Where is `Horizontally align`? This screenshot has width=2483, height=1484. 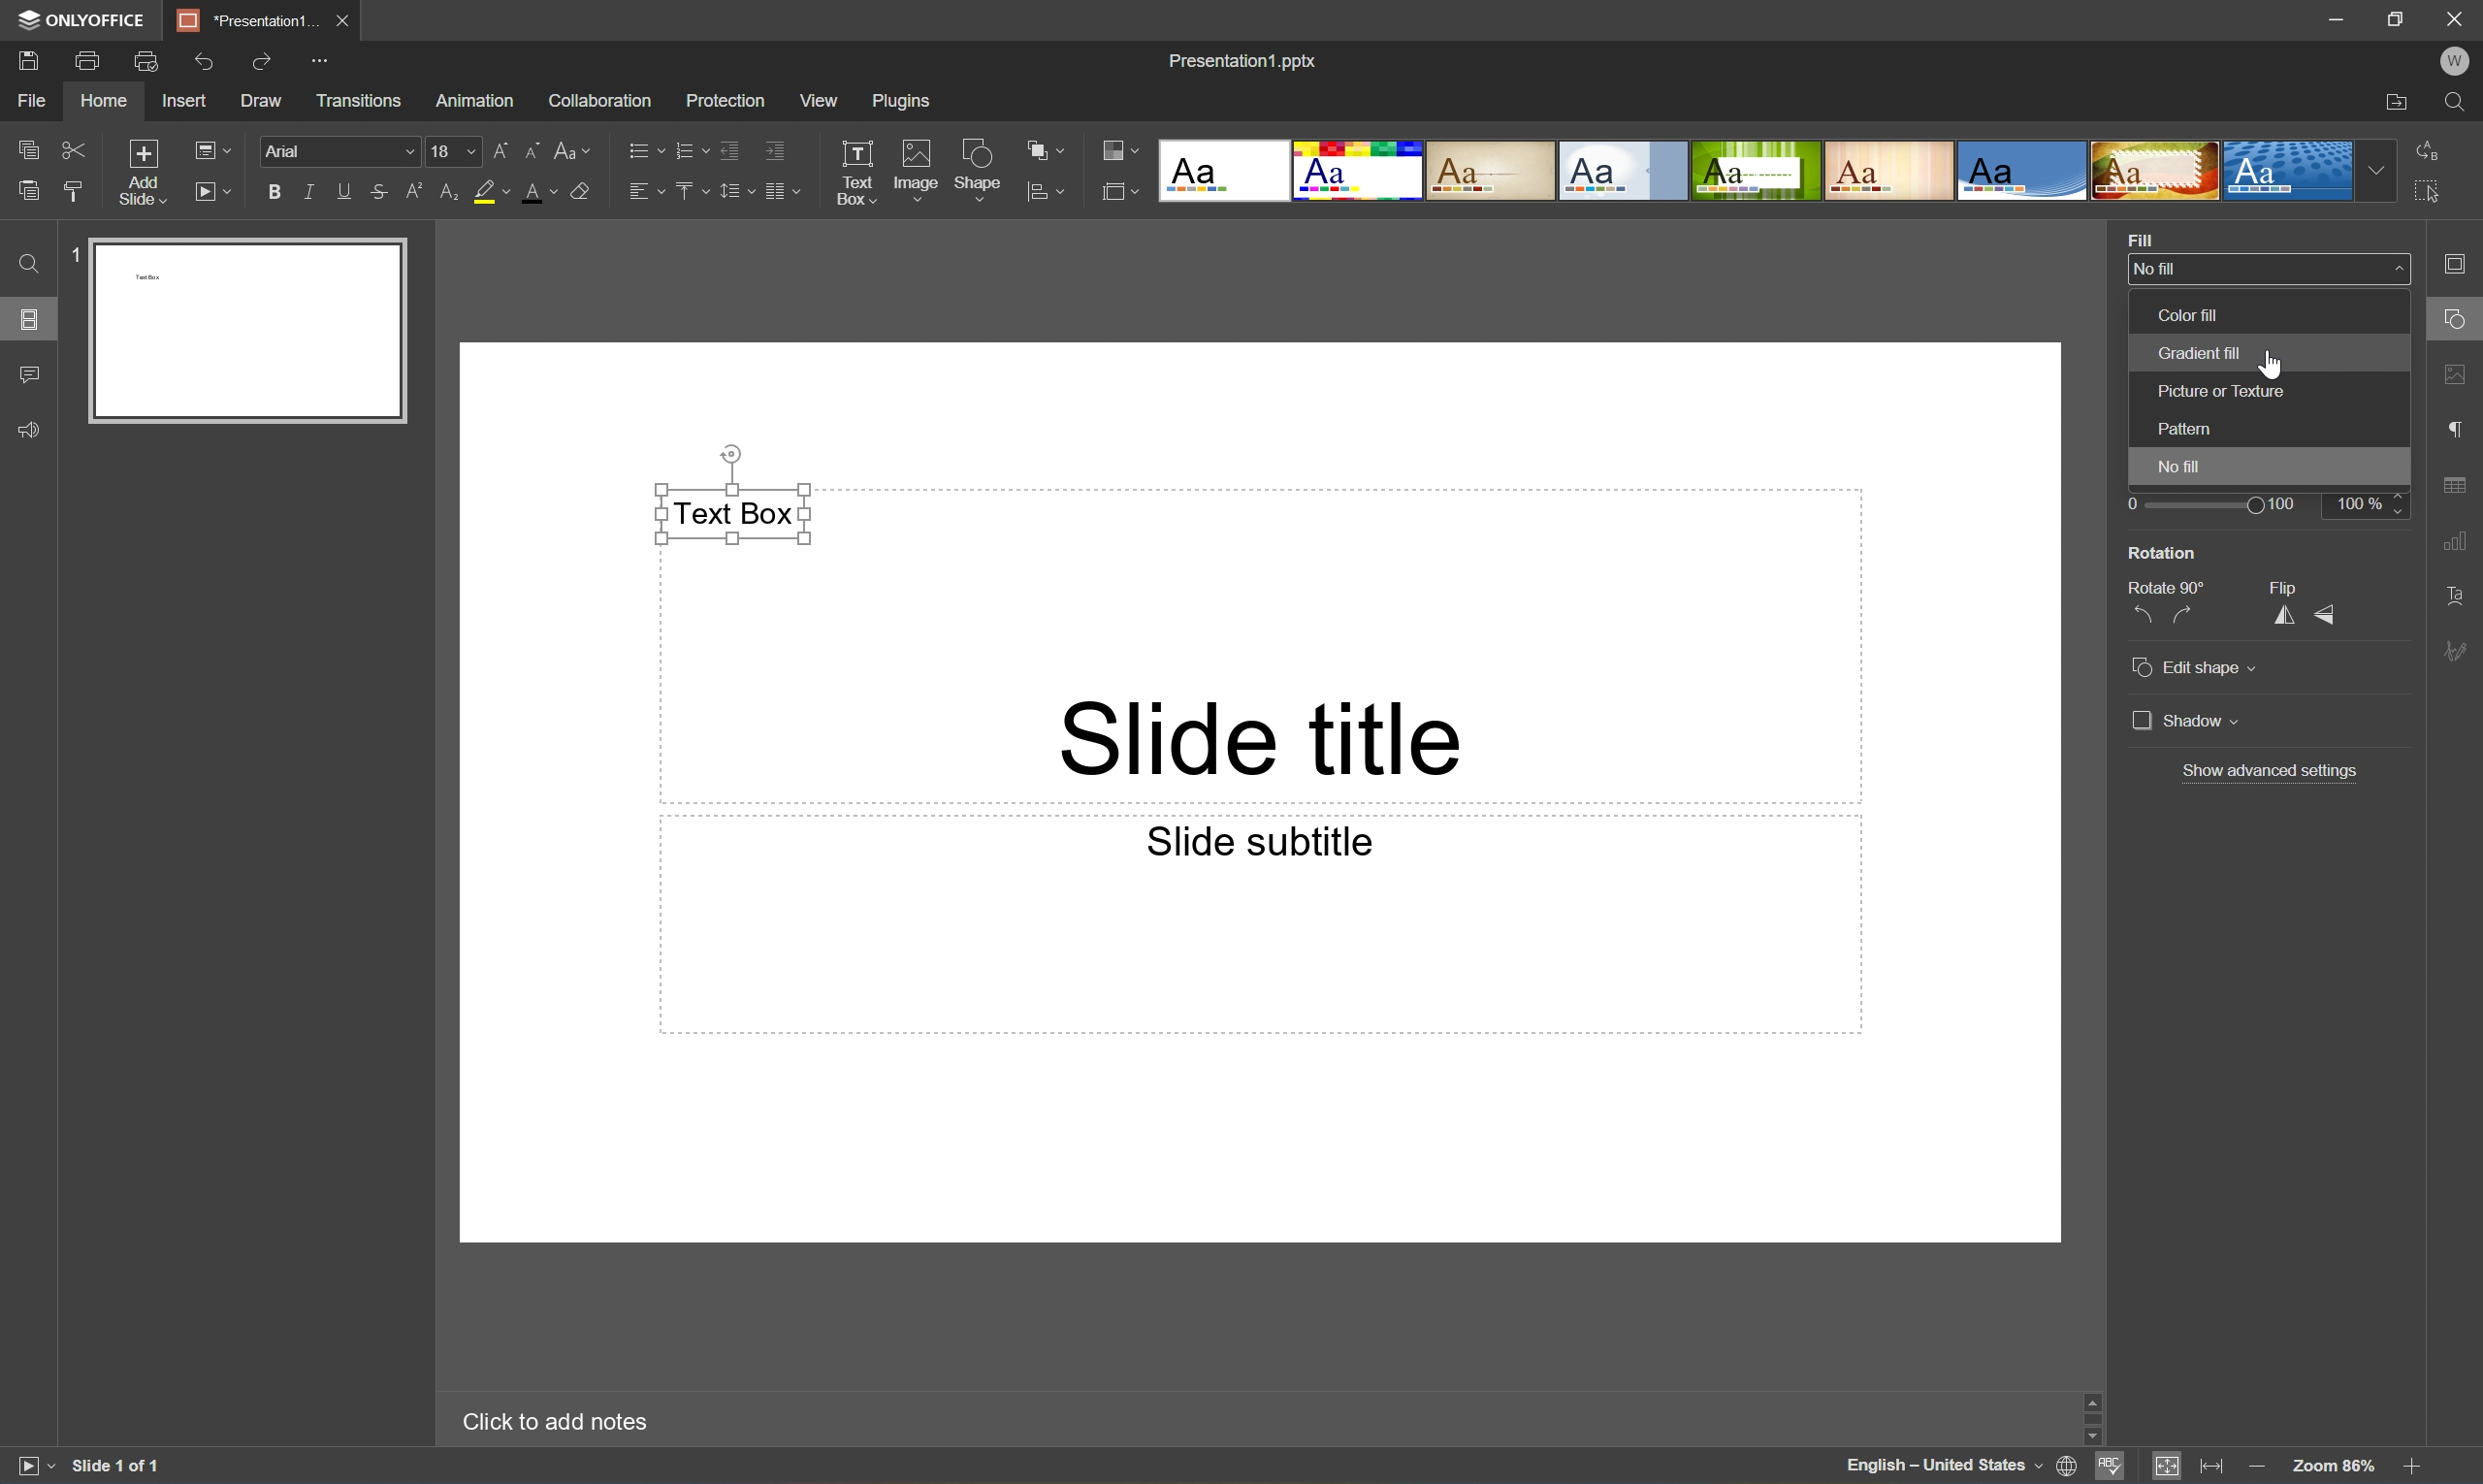 Horizontally align is located at coordinates (640, 193).